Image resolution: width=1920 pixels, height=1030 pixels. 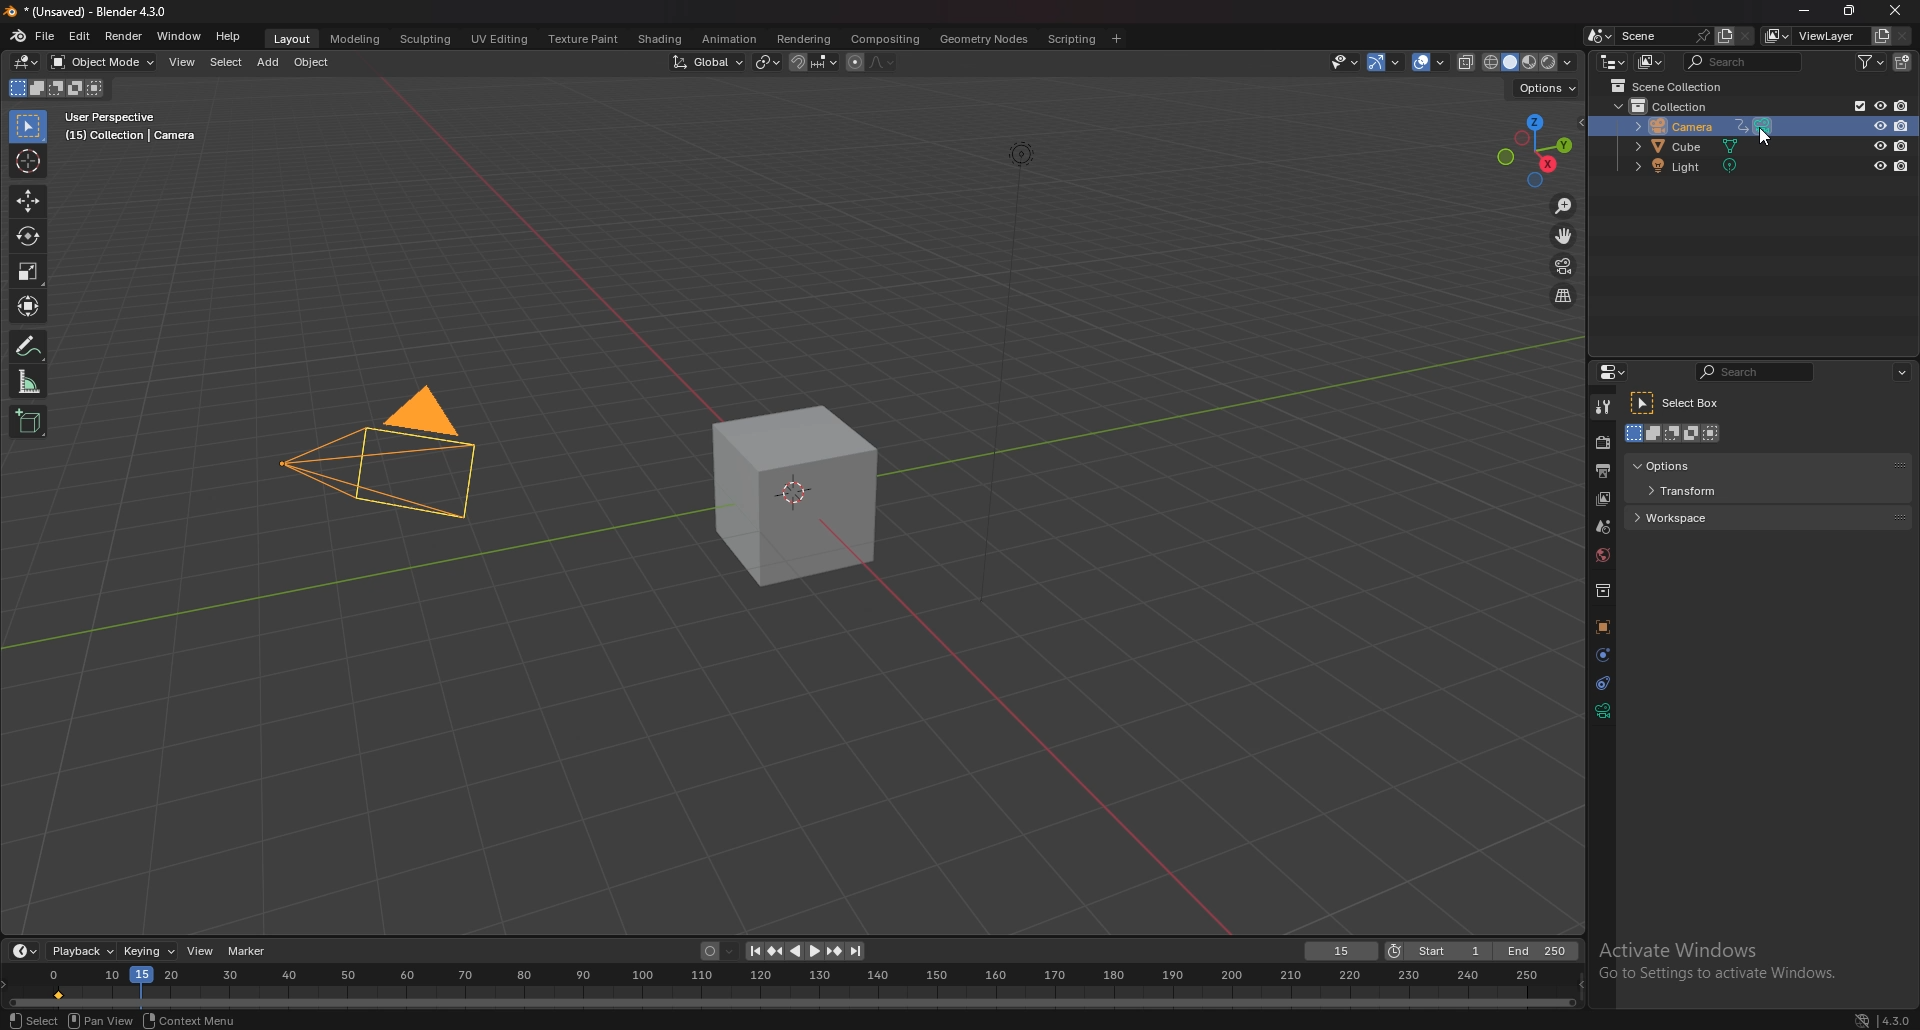 What do you see at coordinates (1344, 62) in the screenshot?
I see `selectibility and visibility` at bounding box center [1344, 62].